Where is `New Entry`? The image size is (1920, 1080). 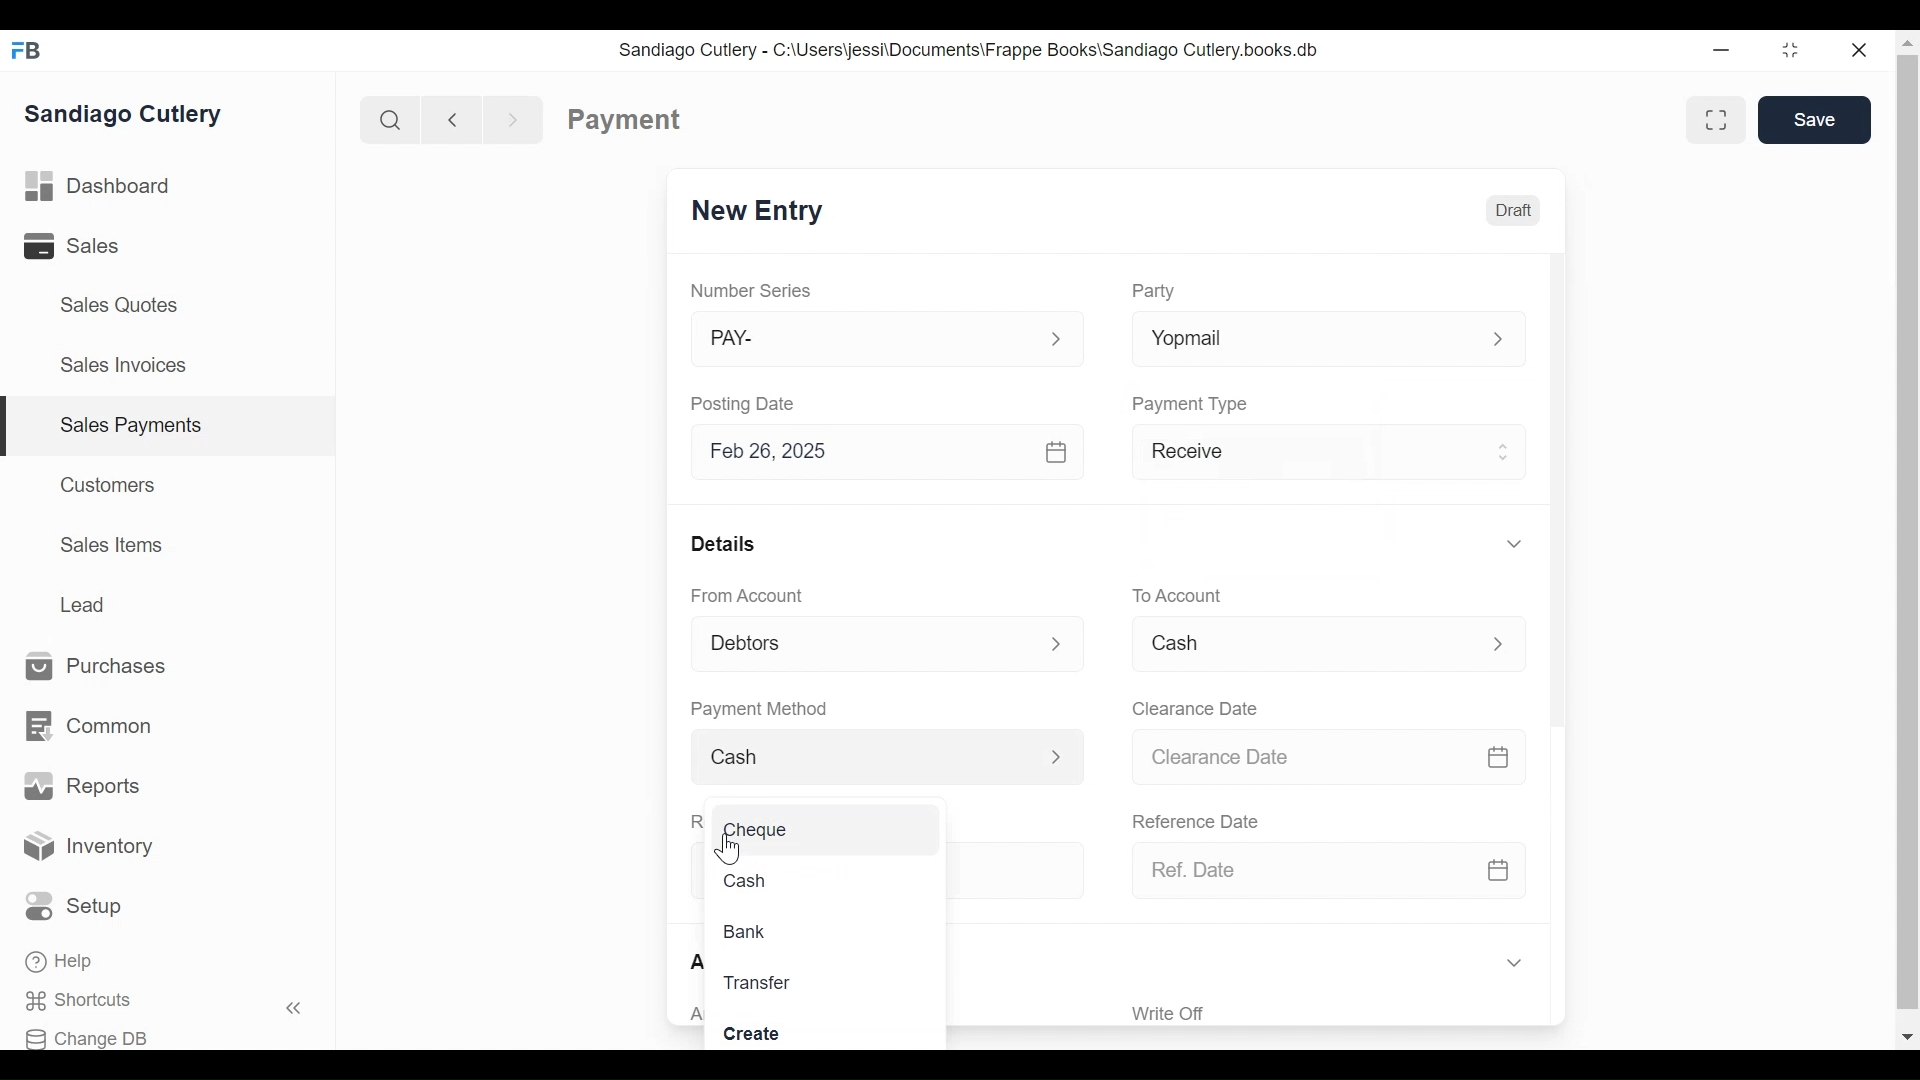
New Entry is located at coordinates (758, 212).